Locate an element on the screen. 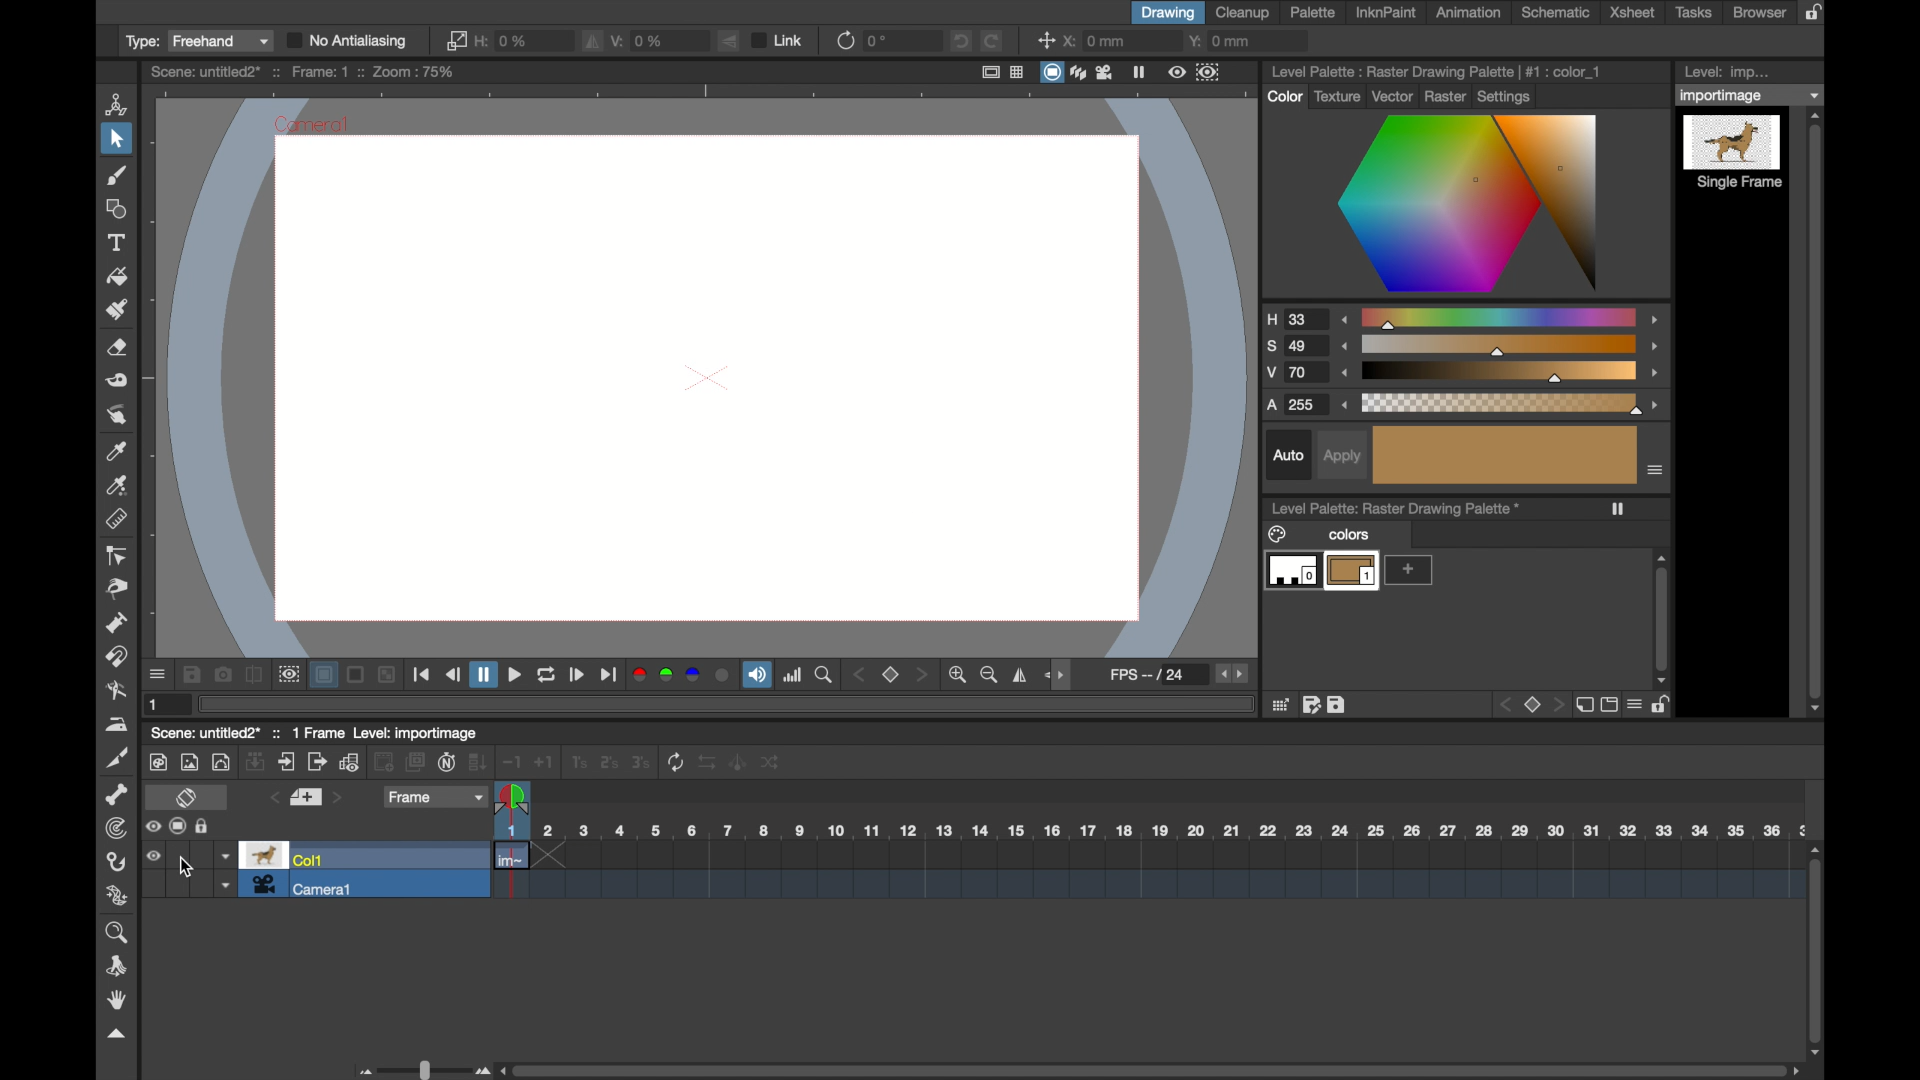 This screenshot has width=1920, height=1080. back is located at coordinates (1502, 705).